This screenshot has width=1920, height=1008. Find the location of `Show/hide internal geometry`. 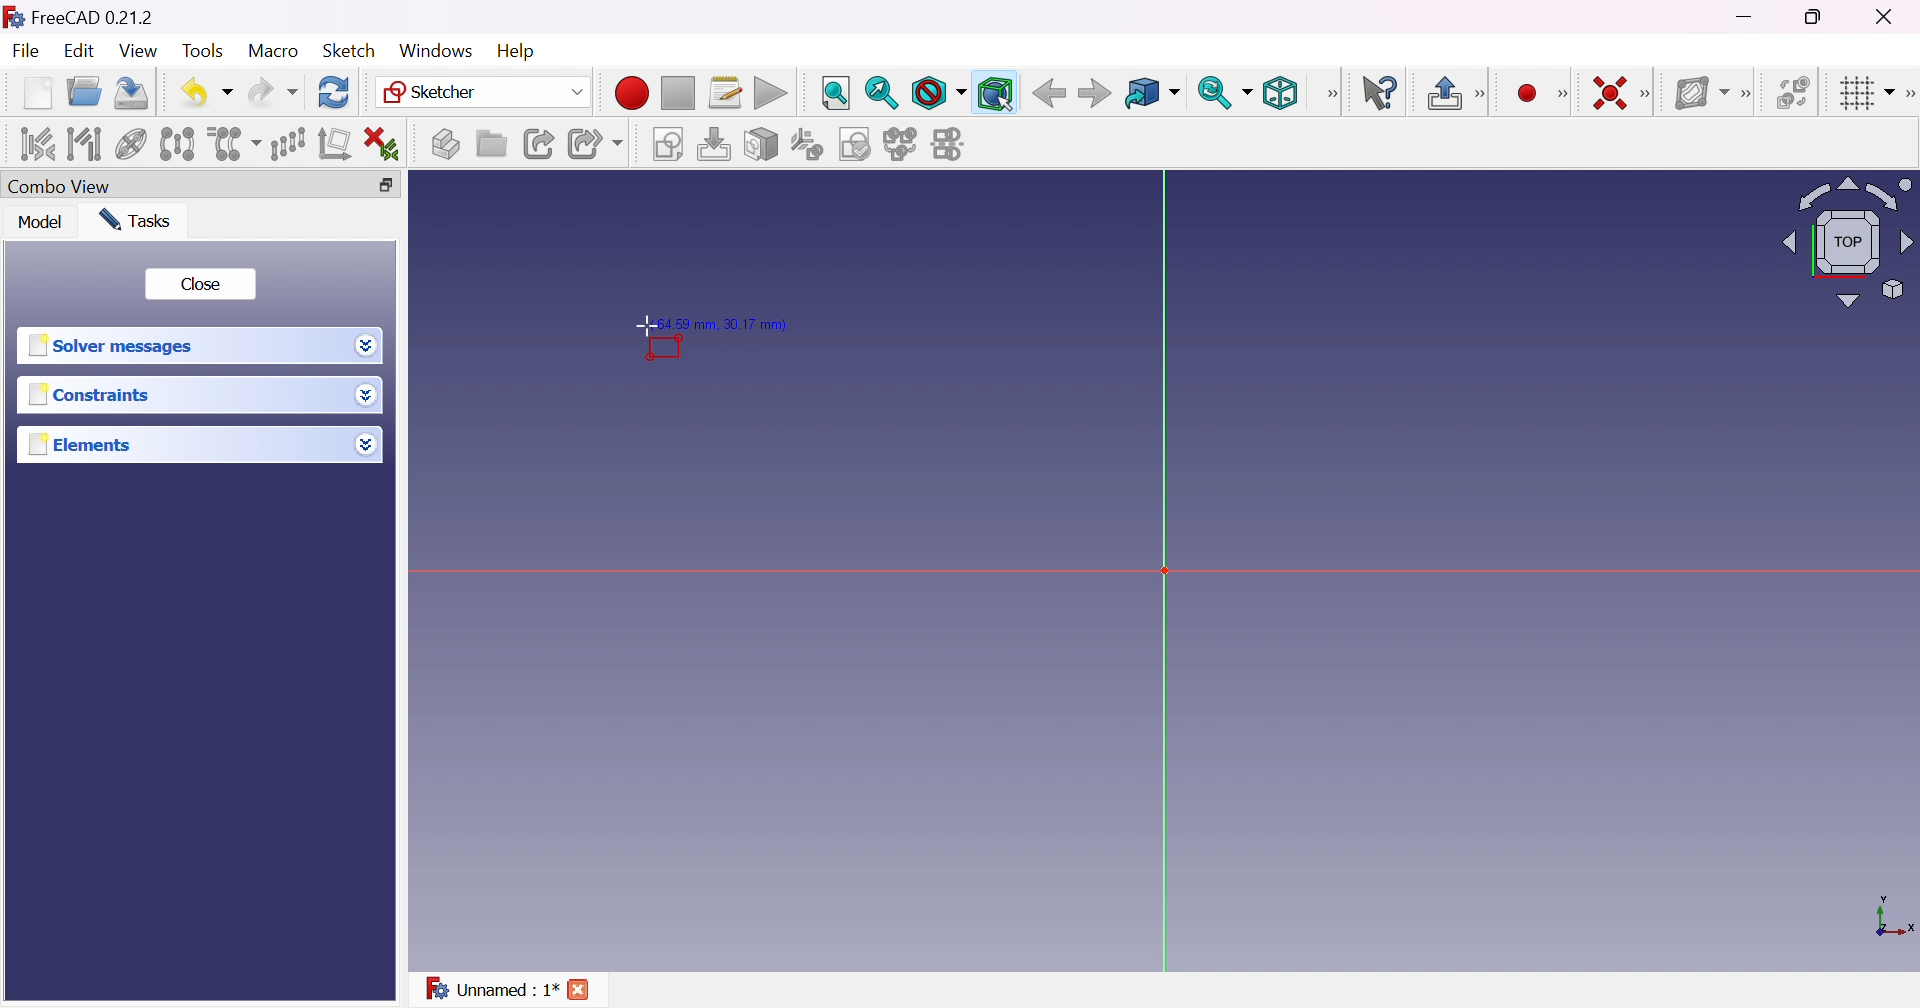

Show/hide internal geometry is located at coordinates (131, 144).